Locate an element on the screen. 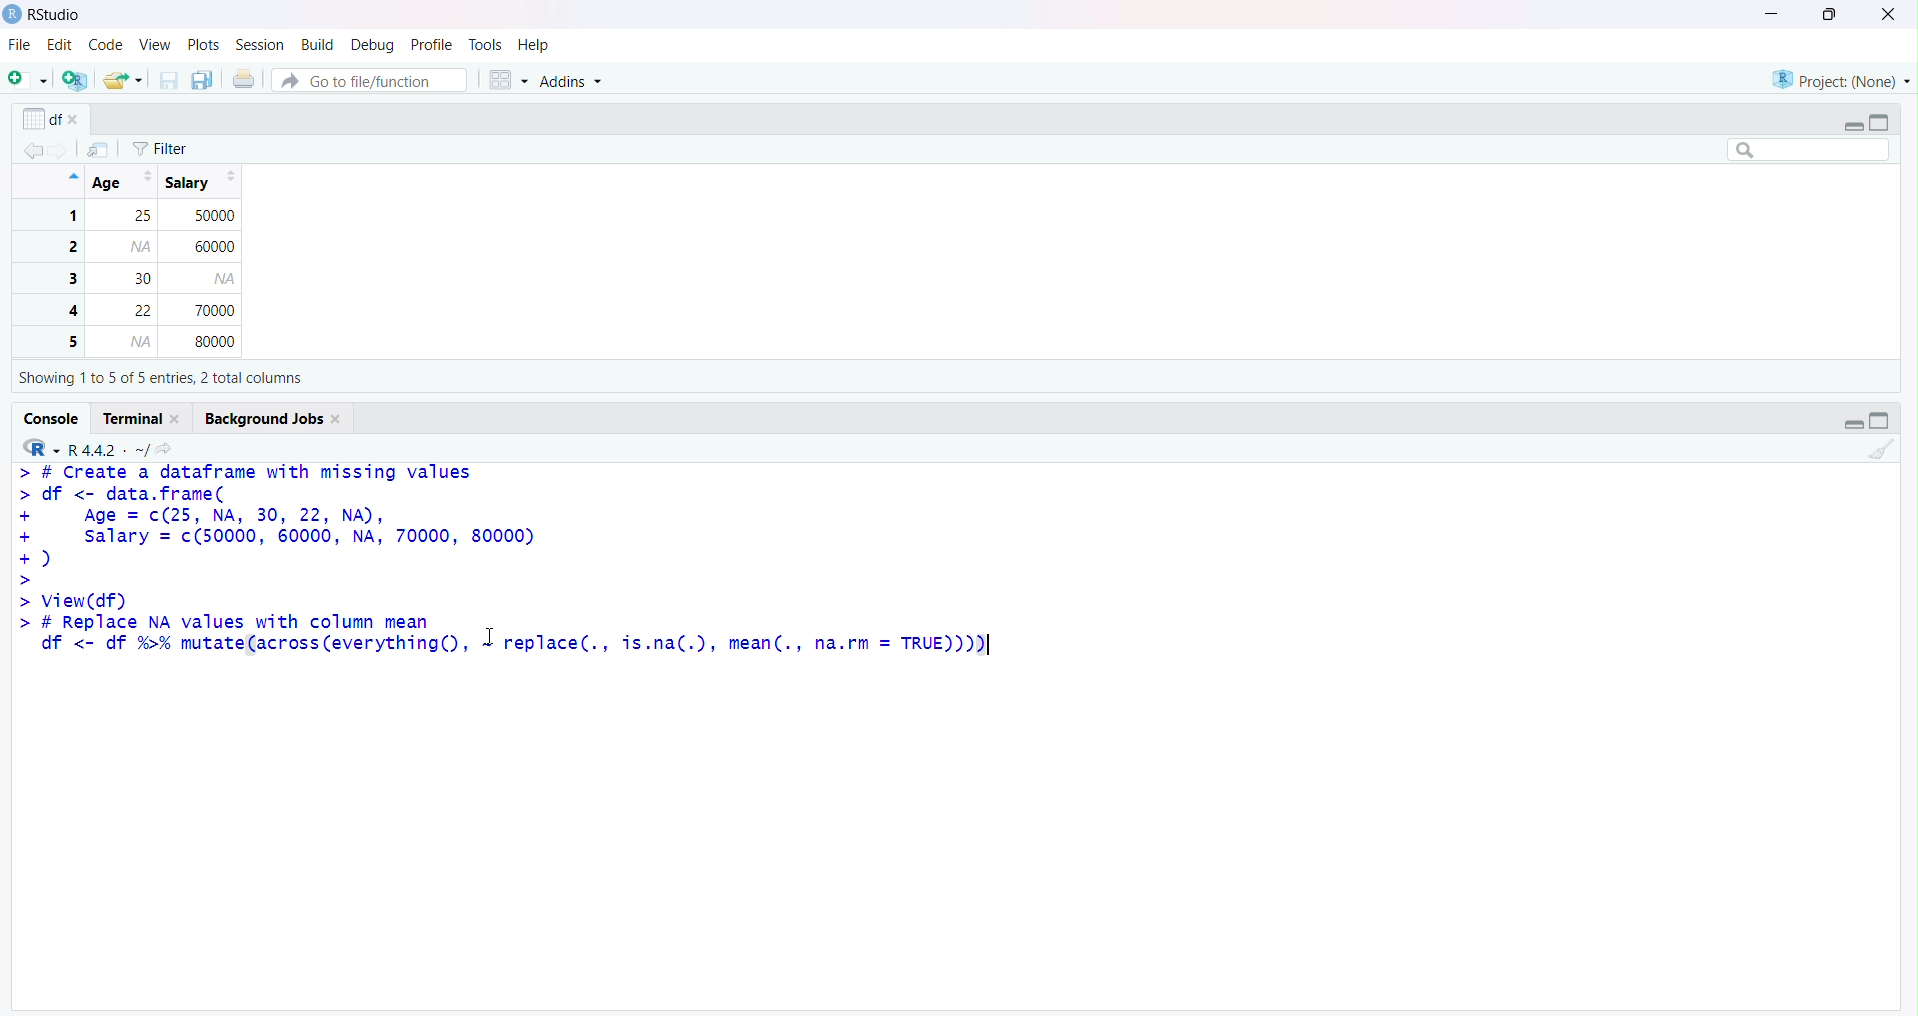 This screenshot has width=1918, height=1016. Showing 110 5 of 5 entries, 2 total columns is located at coordinates (158, 382).